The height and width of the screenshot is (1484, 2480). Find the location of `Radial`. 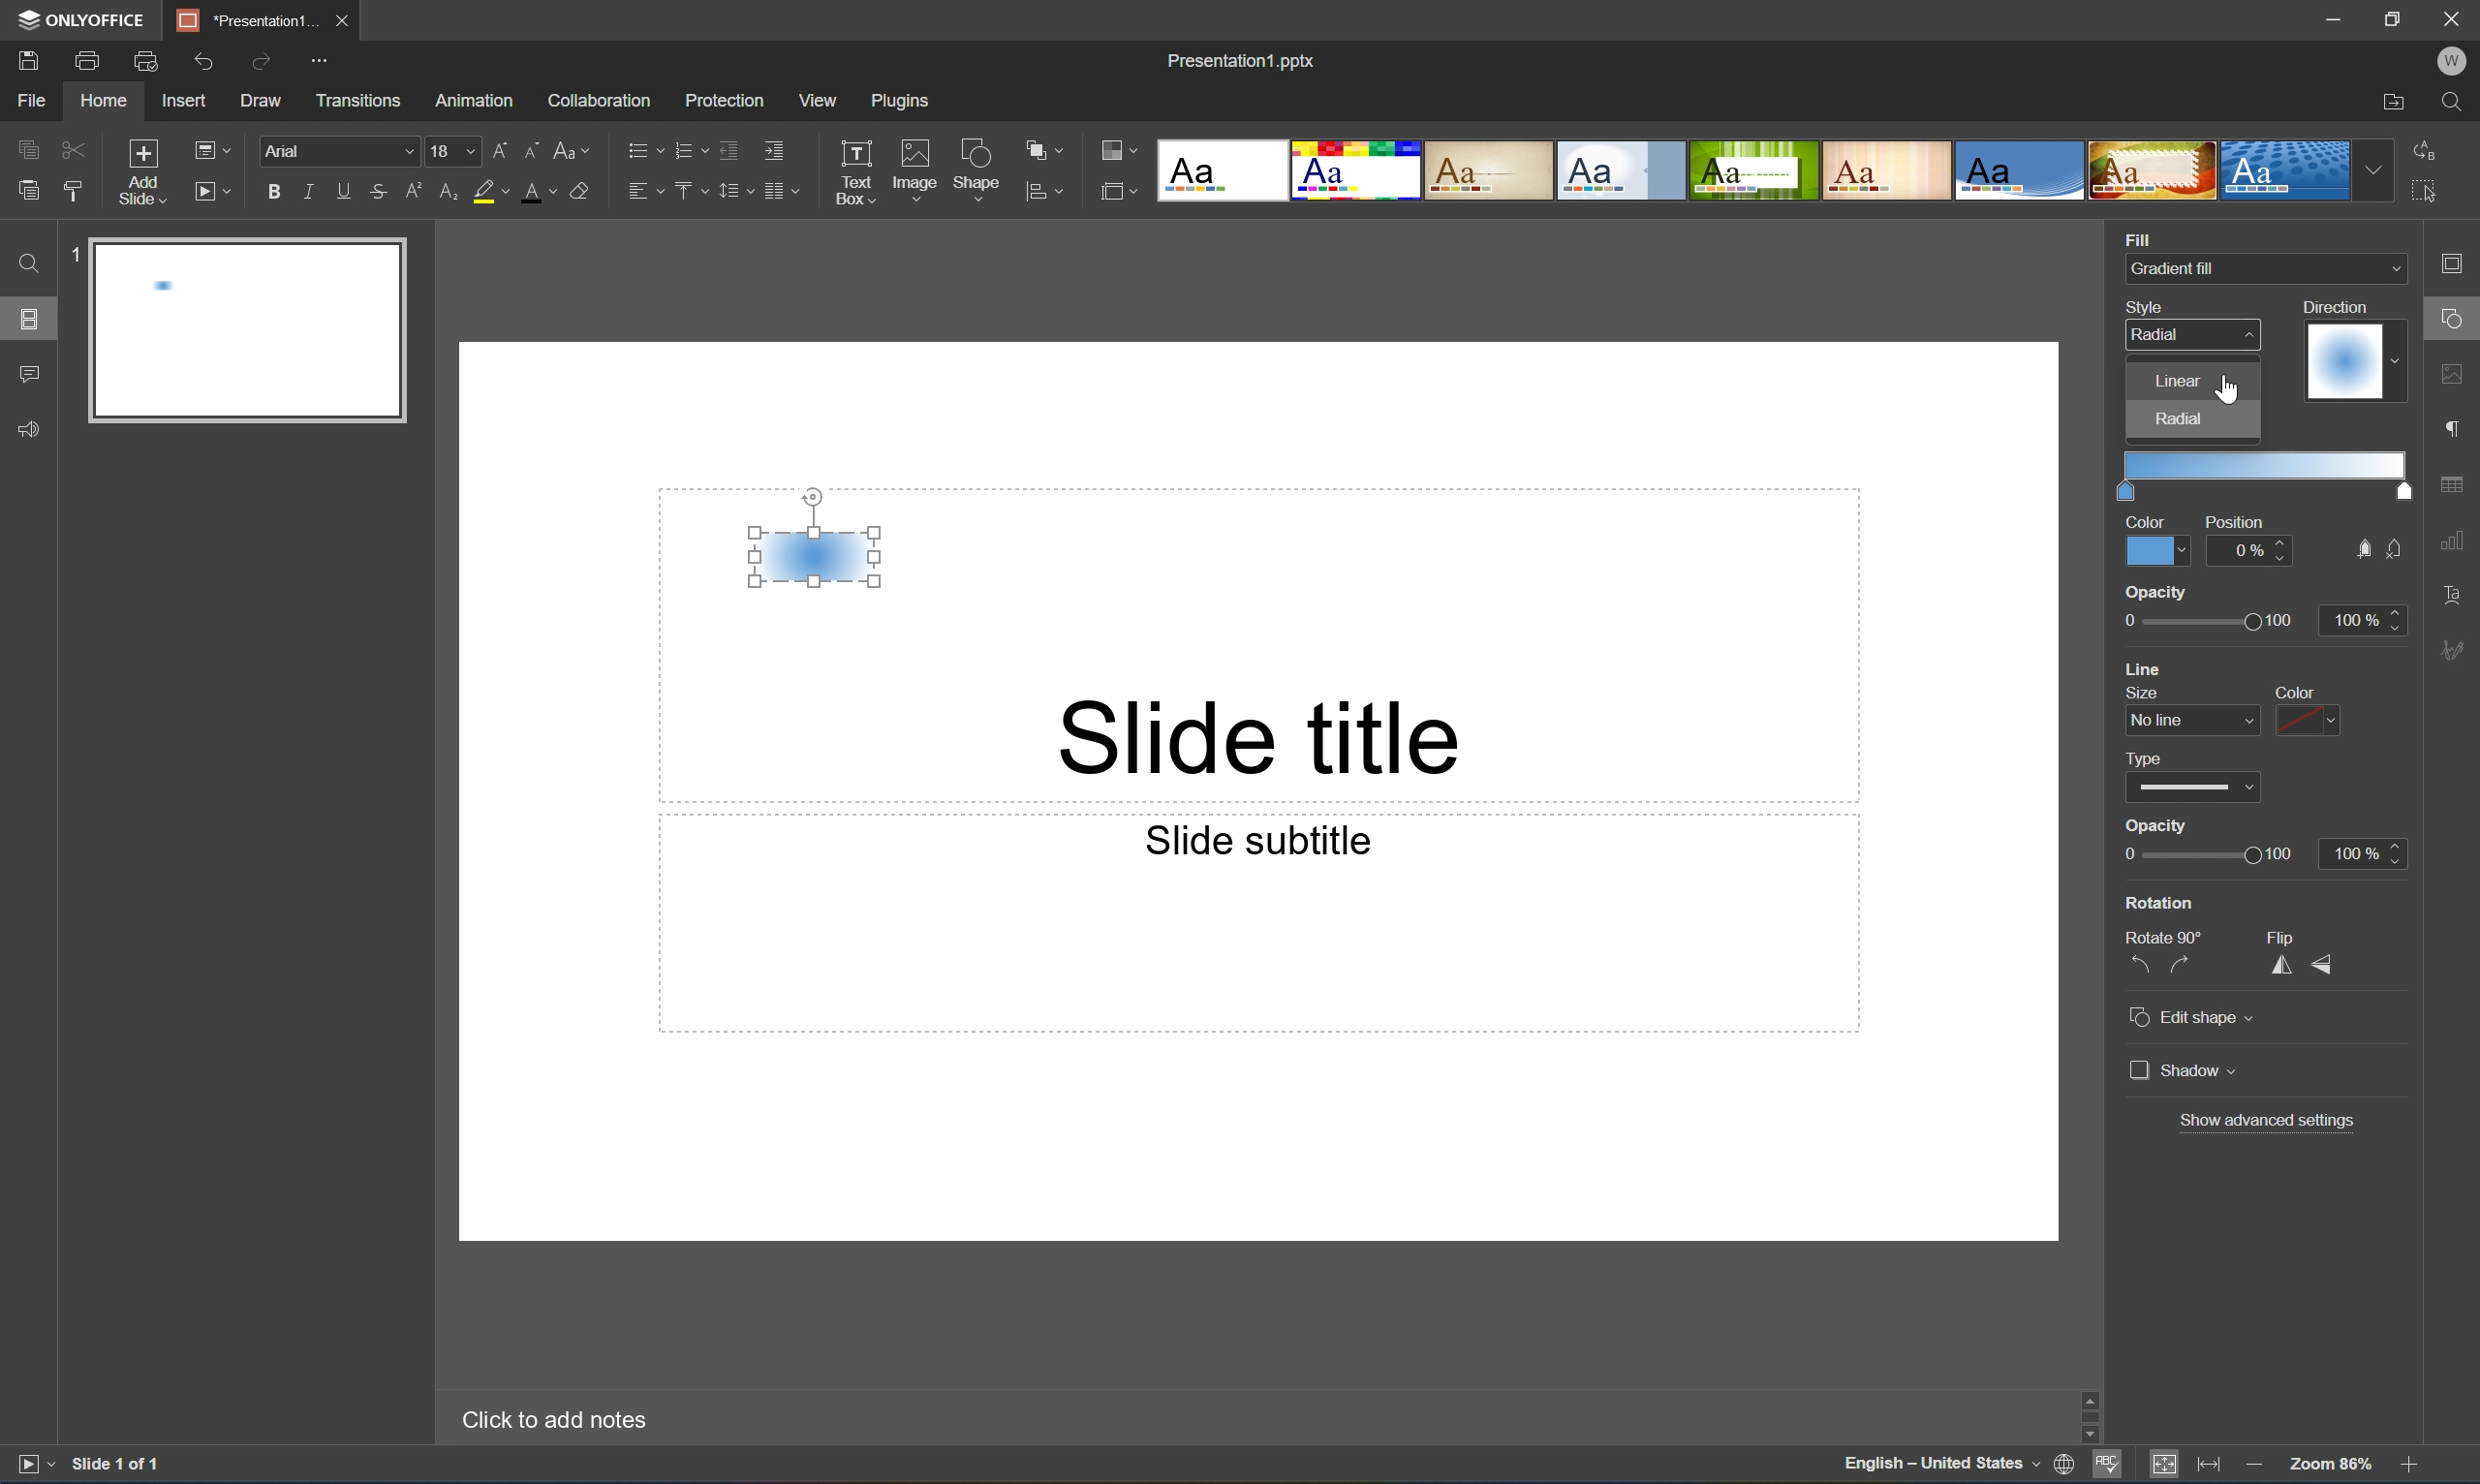

Radial is located at coordinates (2184, 418).